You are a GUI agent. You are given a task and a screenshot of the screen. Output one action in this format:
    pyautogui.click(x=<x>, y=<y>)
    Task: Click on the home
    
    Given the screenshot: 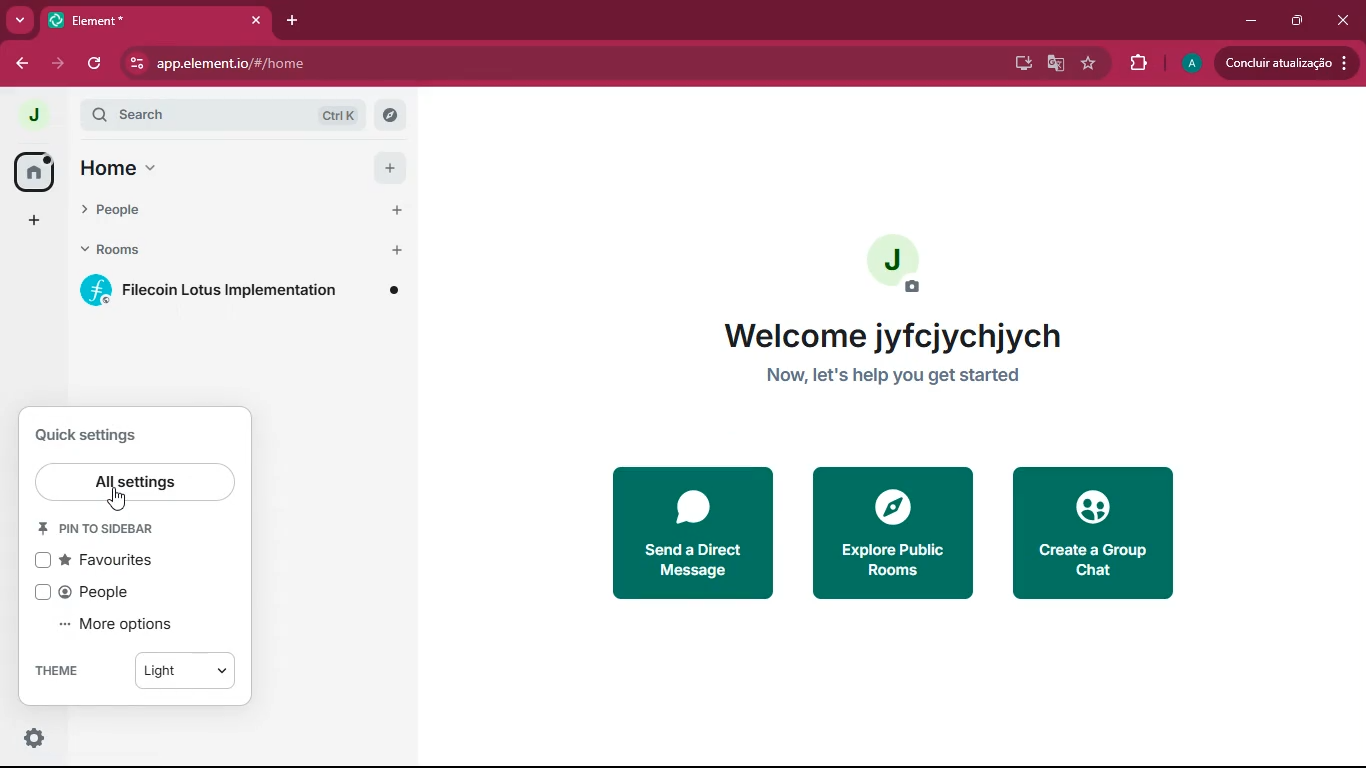 What is the action you would take?
    pyautogui.click(x=201, y=168)
    